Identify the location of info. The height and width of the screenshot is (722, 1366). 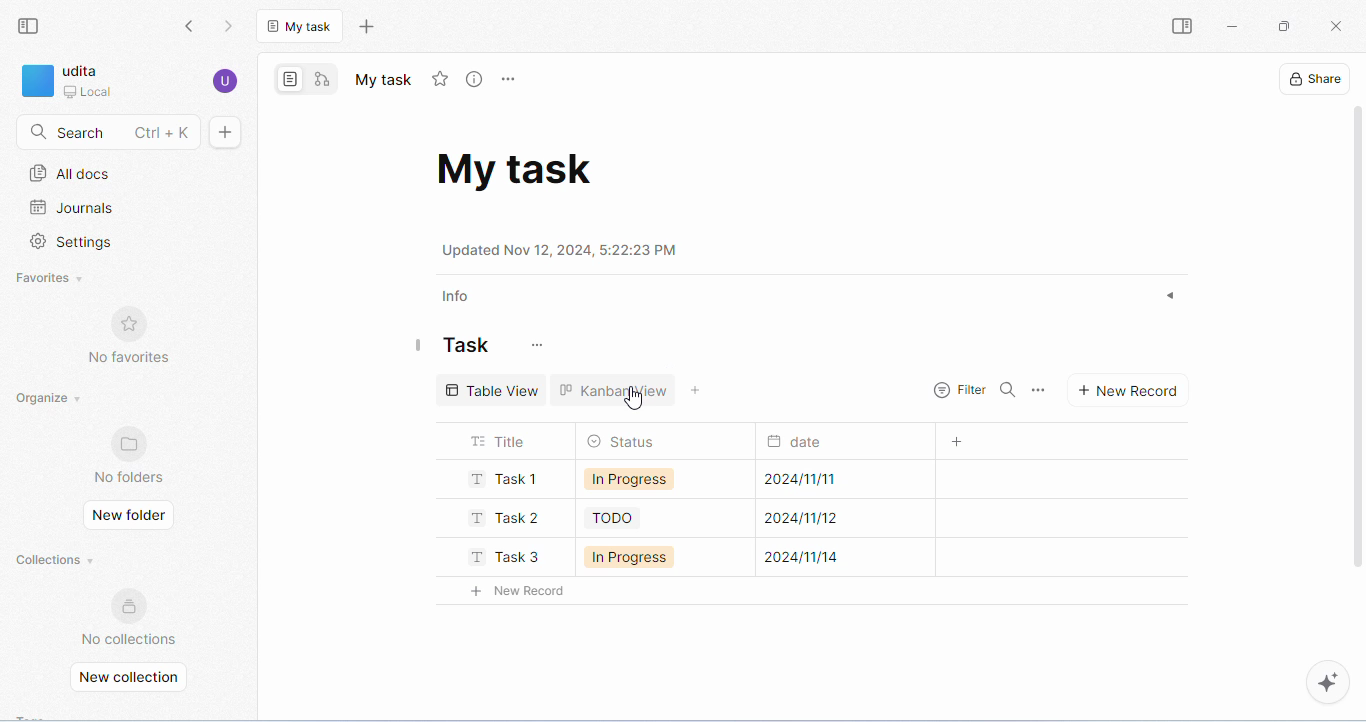
(460, 294).